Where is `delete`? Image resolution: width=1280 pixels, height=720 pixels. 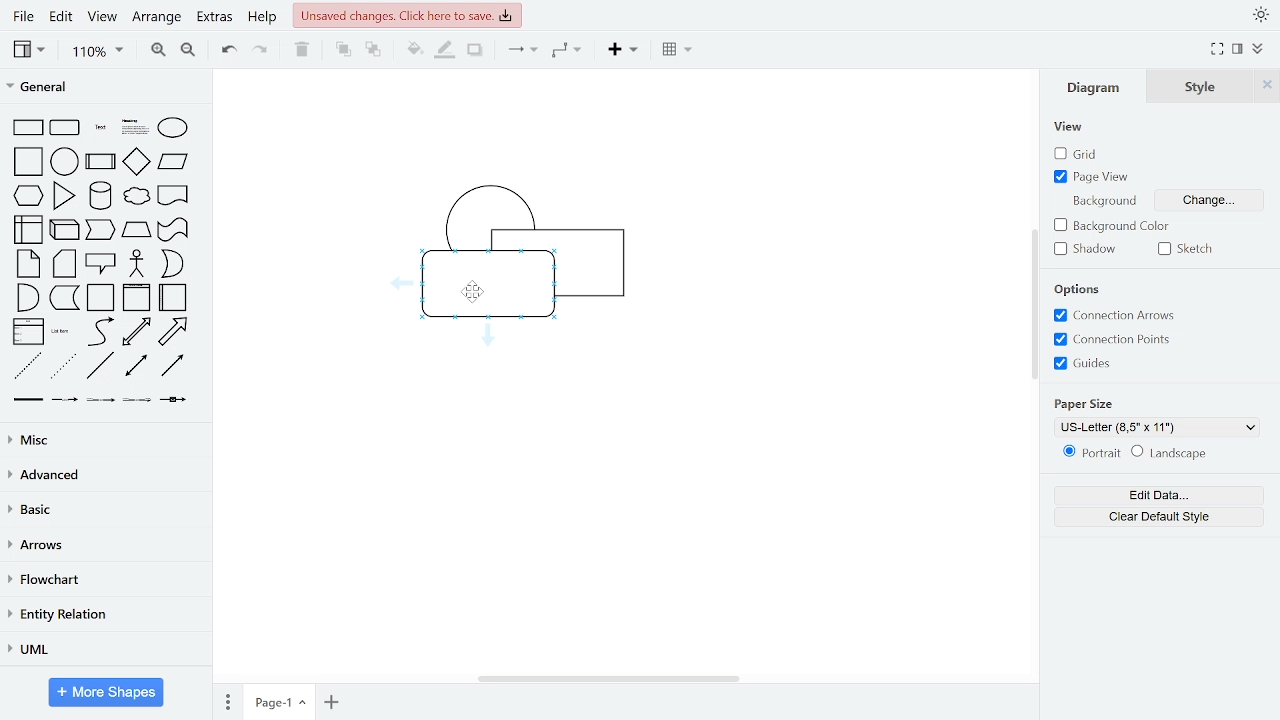 delete is located at coordinates (302, 53).